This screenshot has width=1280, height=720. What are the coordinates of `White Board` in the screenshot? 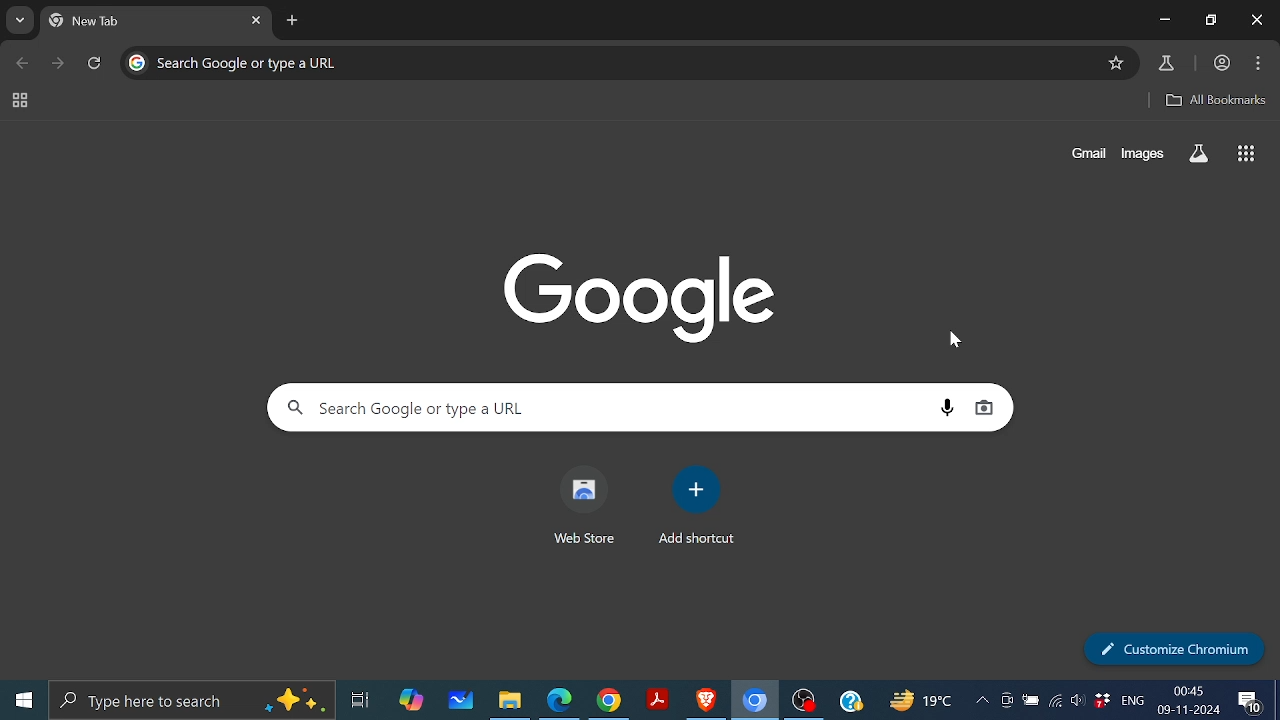 It's located at (461, 698).